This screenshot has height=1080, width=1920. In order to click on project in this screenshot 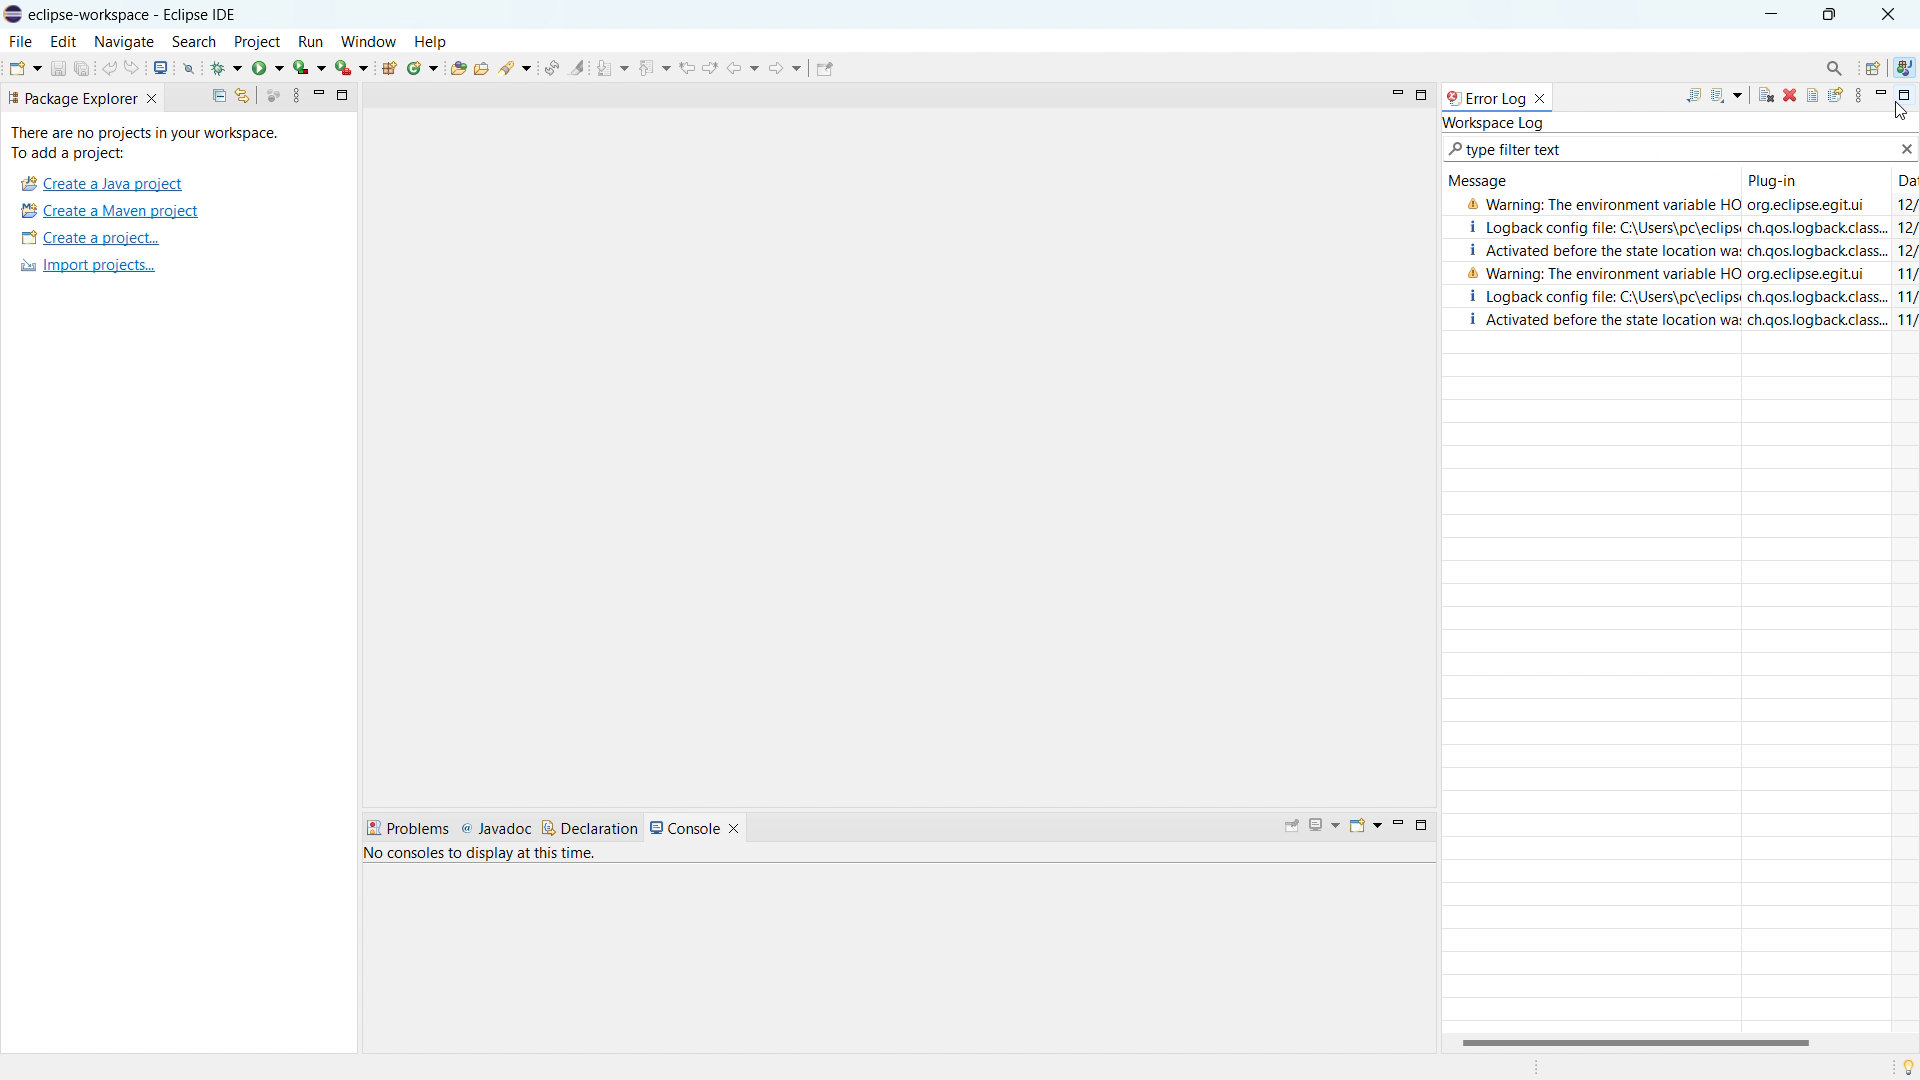, I will do `click(261, 40)`.